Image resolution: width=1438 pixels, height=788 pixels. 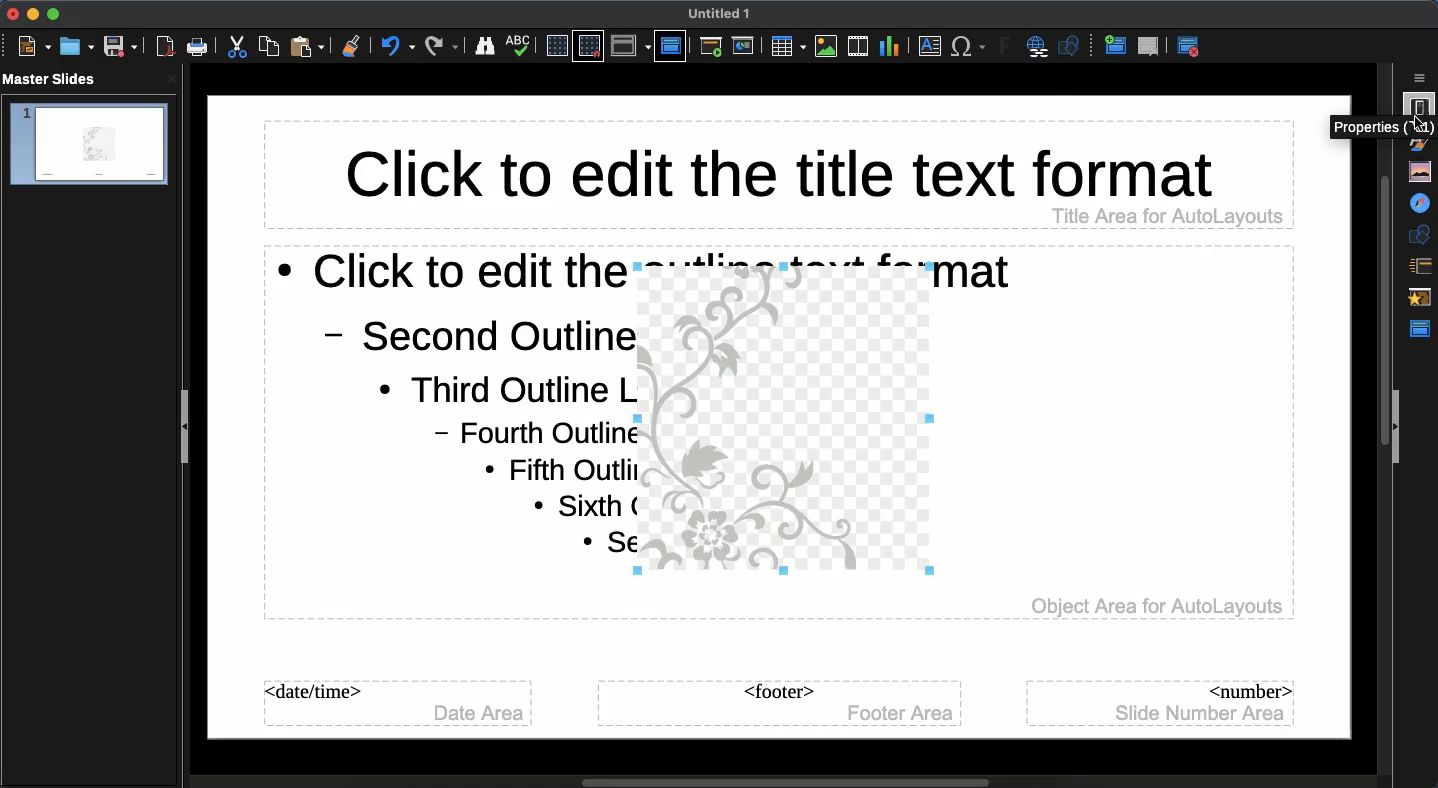 What do you see at coordinates (1417, 104) in the screenshot?
I see `Properties` at bounding box center [1417, 104].